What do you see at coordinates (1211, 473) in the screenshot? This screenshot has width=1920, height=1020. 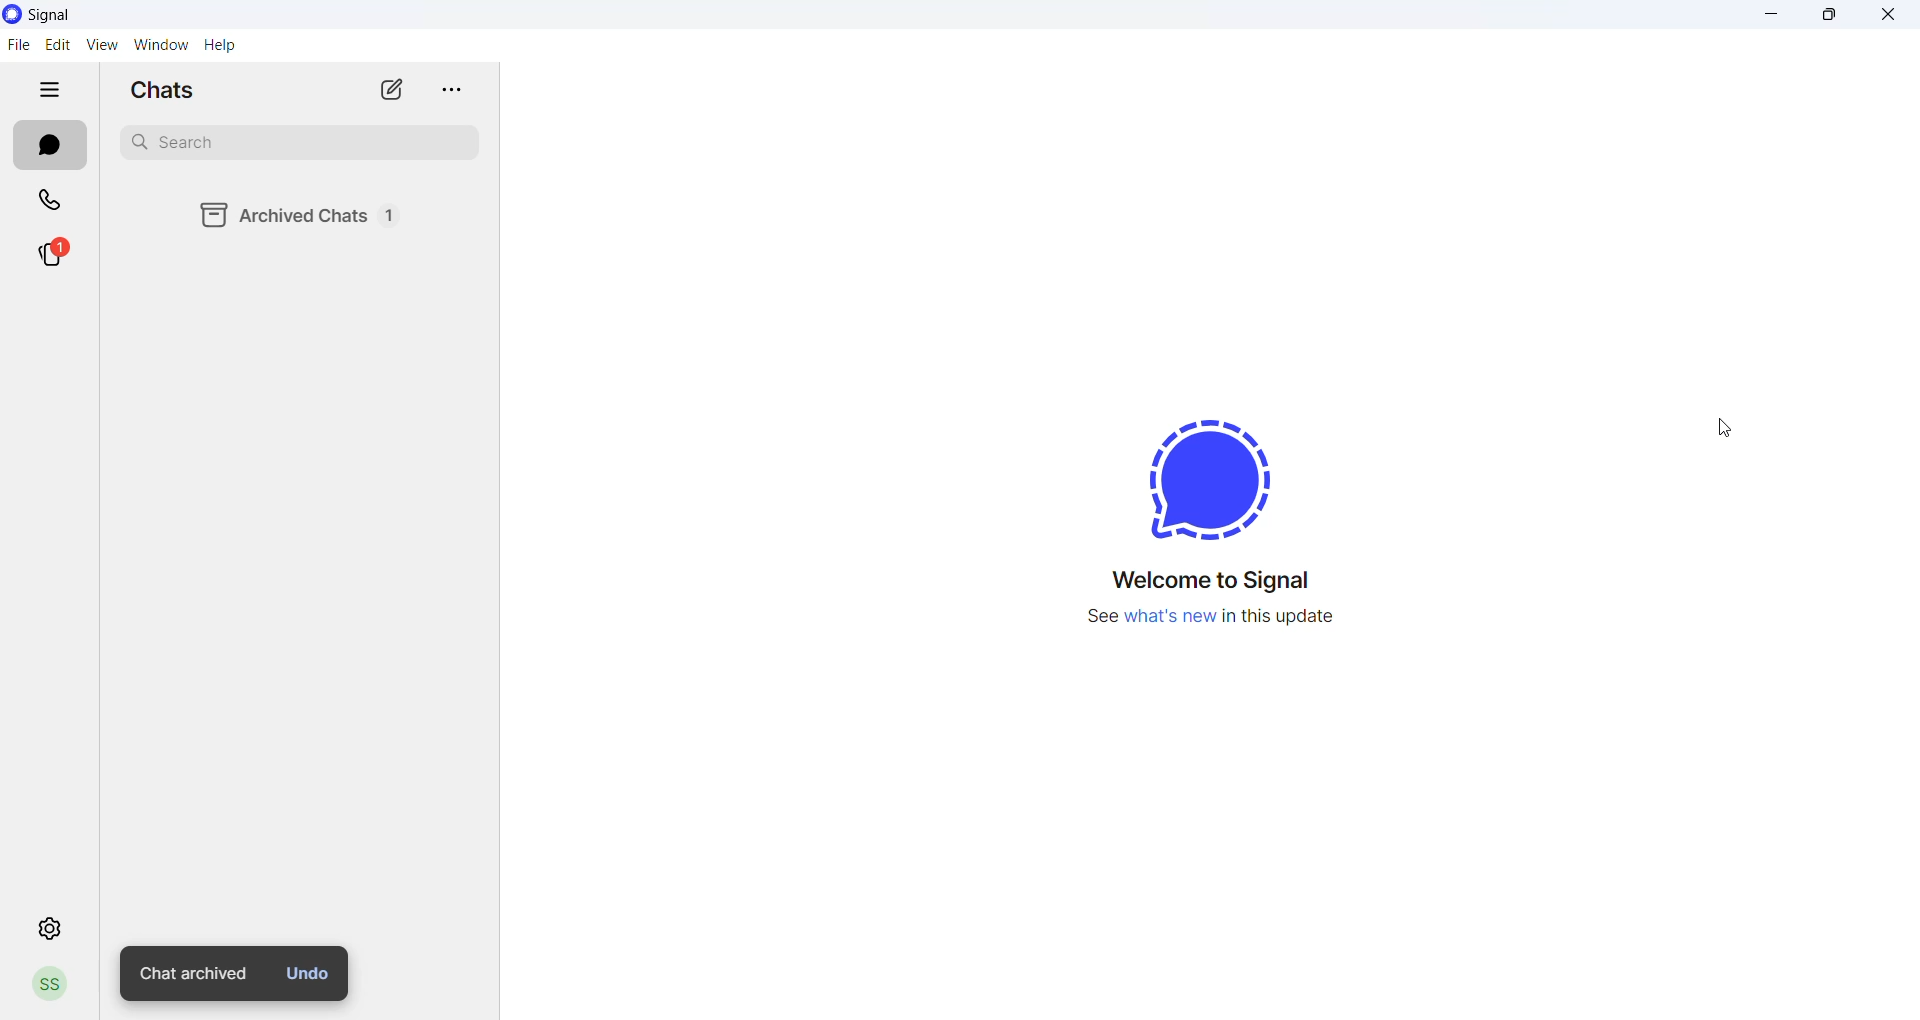 I see `signal logo` at bounding box center [1211, 473].